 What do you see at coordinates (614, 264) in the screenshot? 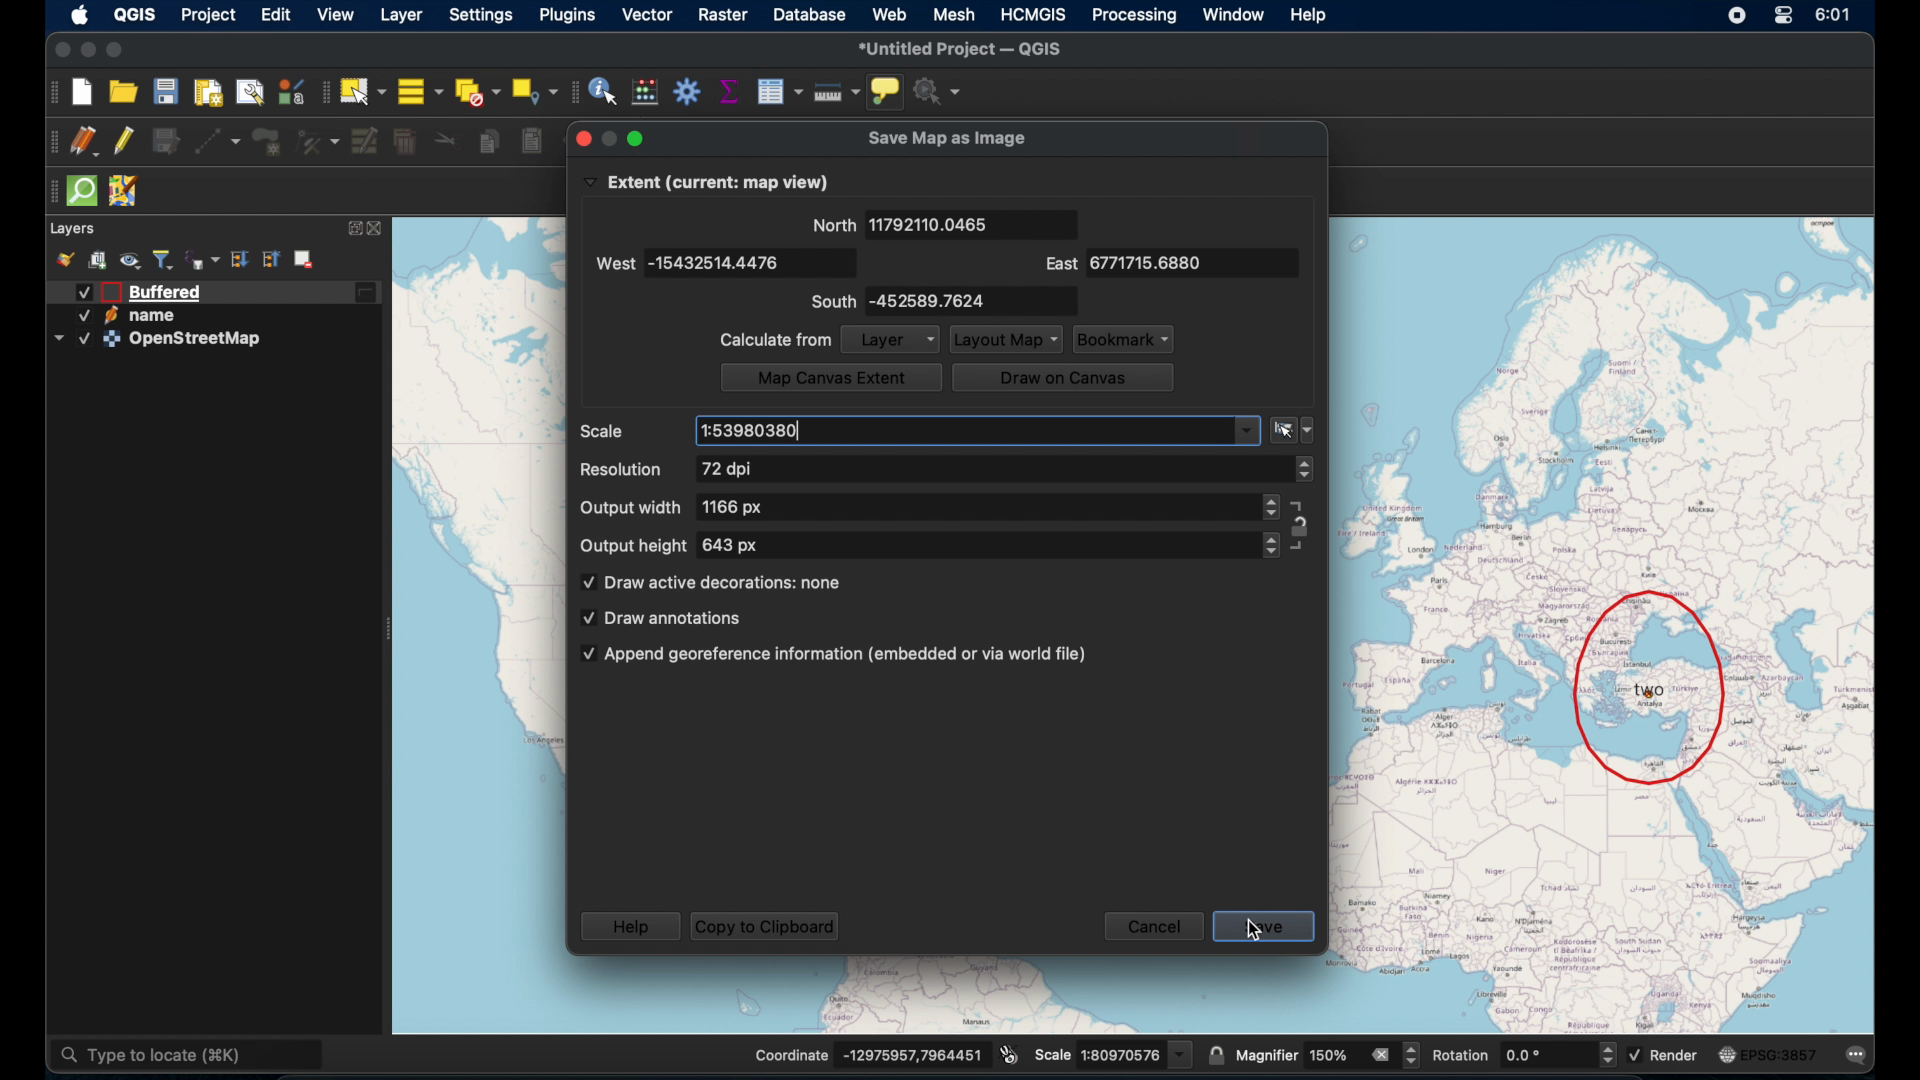
I see `west` at bounding box center [614, 264].